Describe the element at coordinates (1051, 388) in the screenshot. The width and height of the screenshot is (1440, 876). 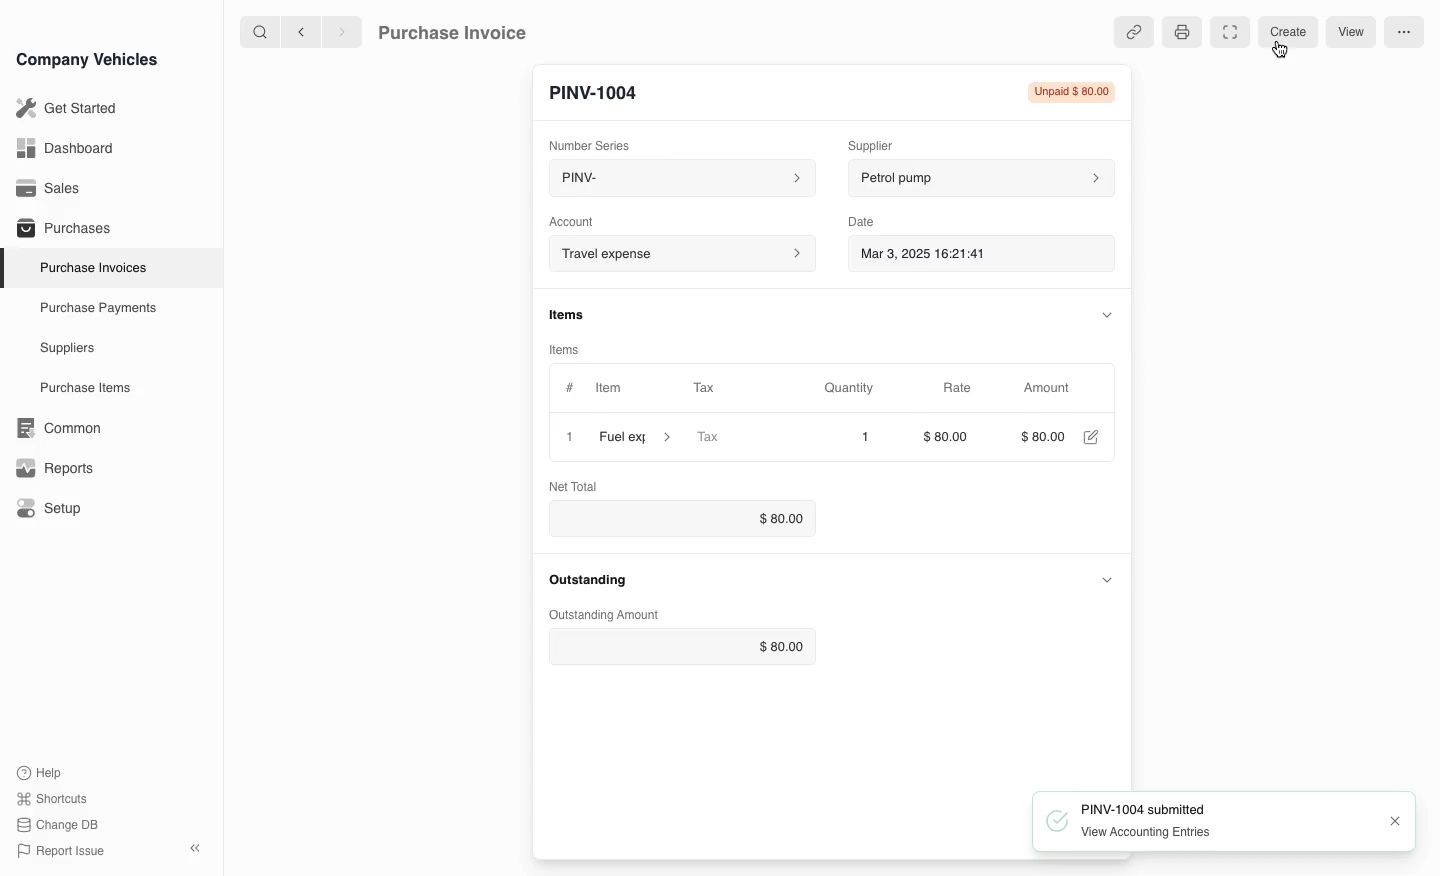
I see `Amount` at that location.